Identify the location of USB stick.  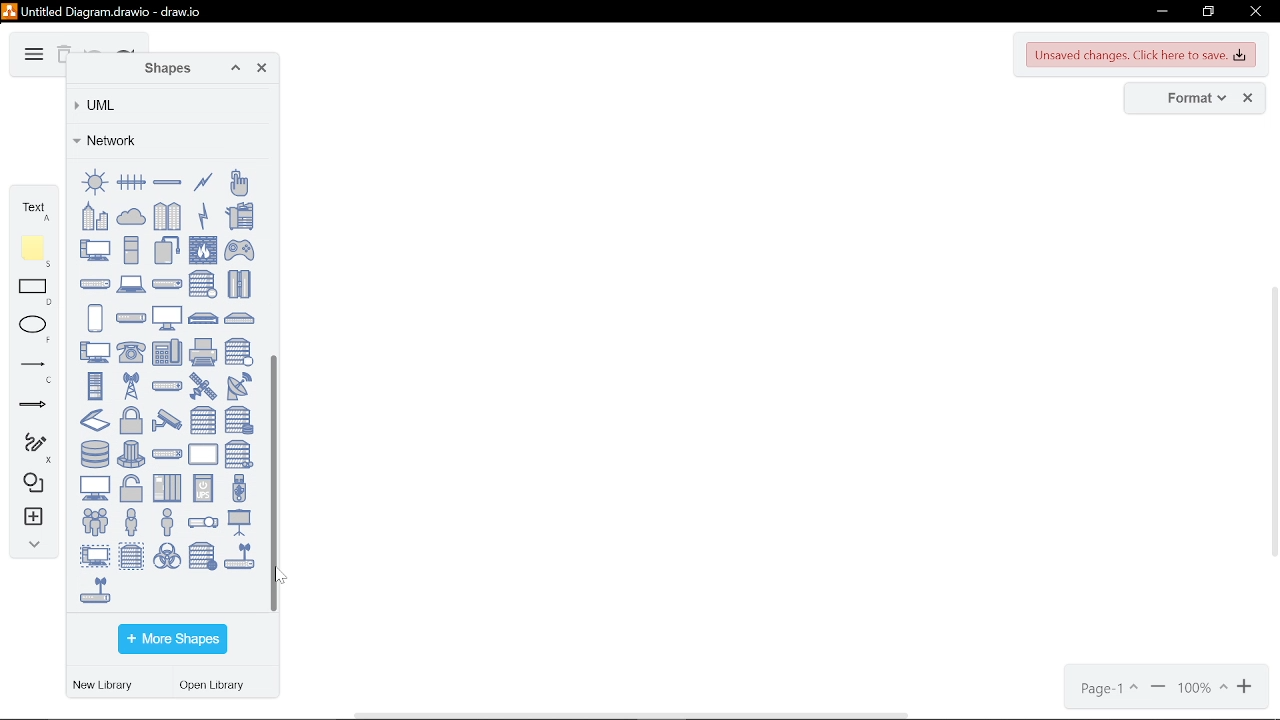
(239, 488).